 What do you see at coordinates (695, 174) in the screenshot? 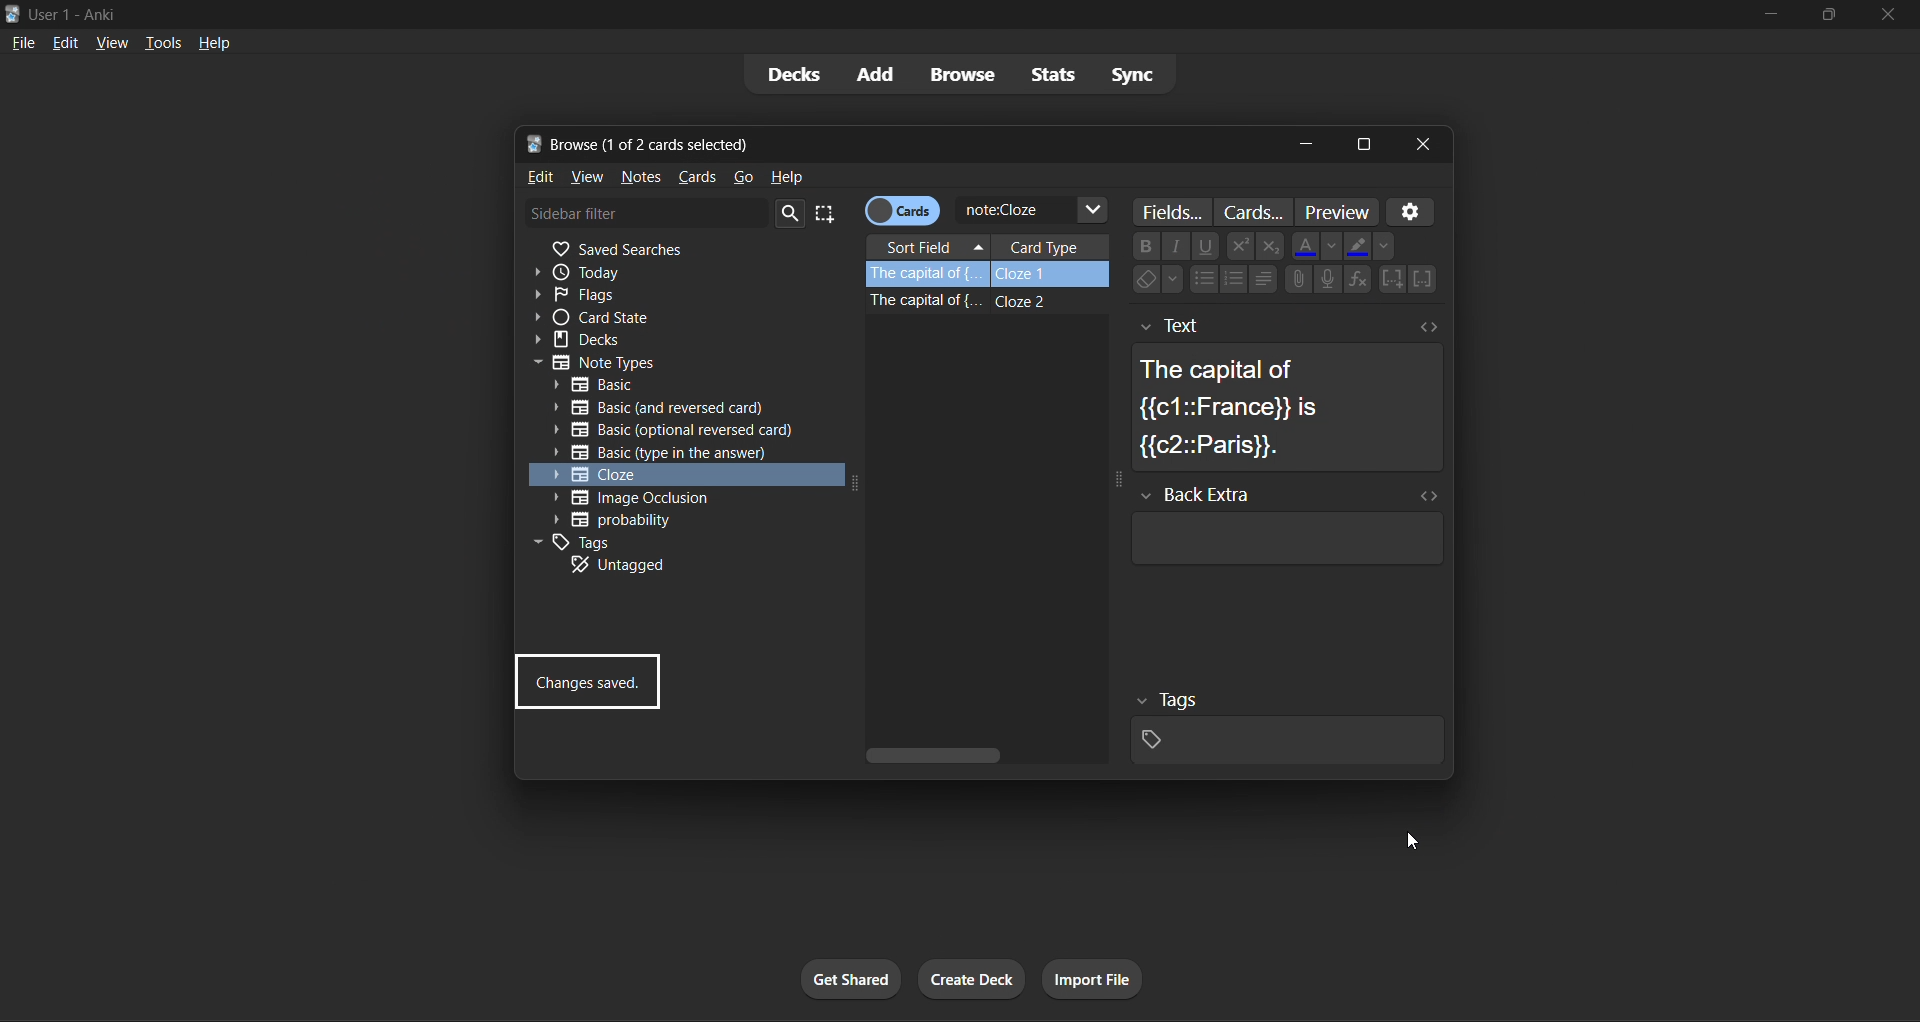
I see `cards` at bounding box center [695, 174].